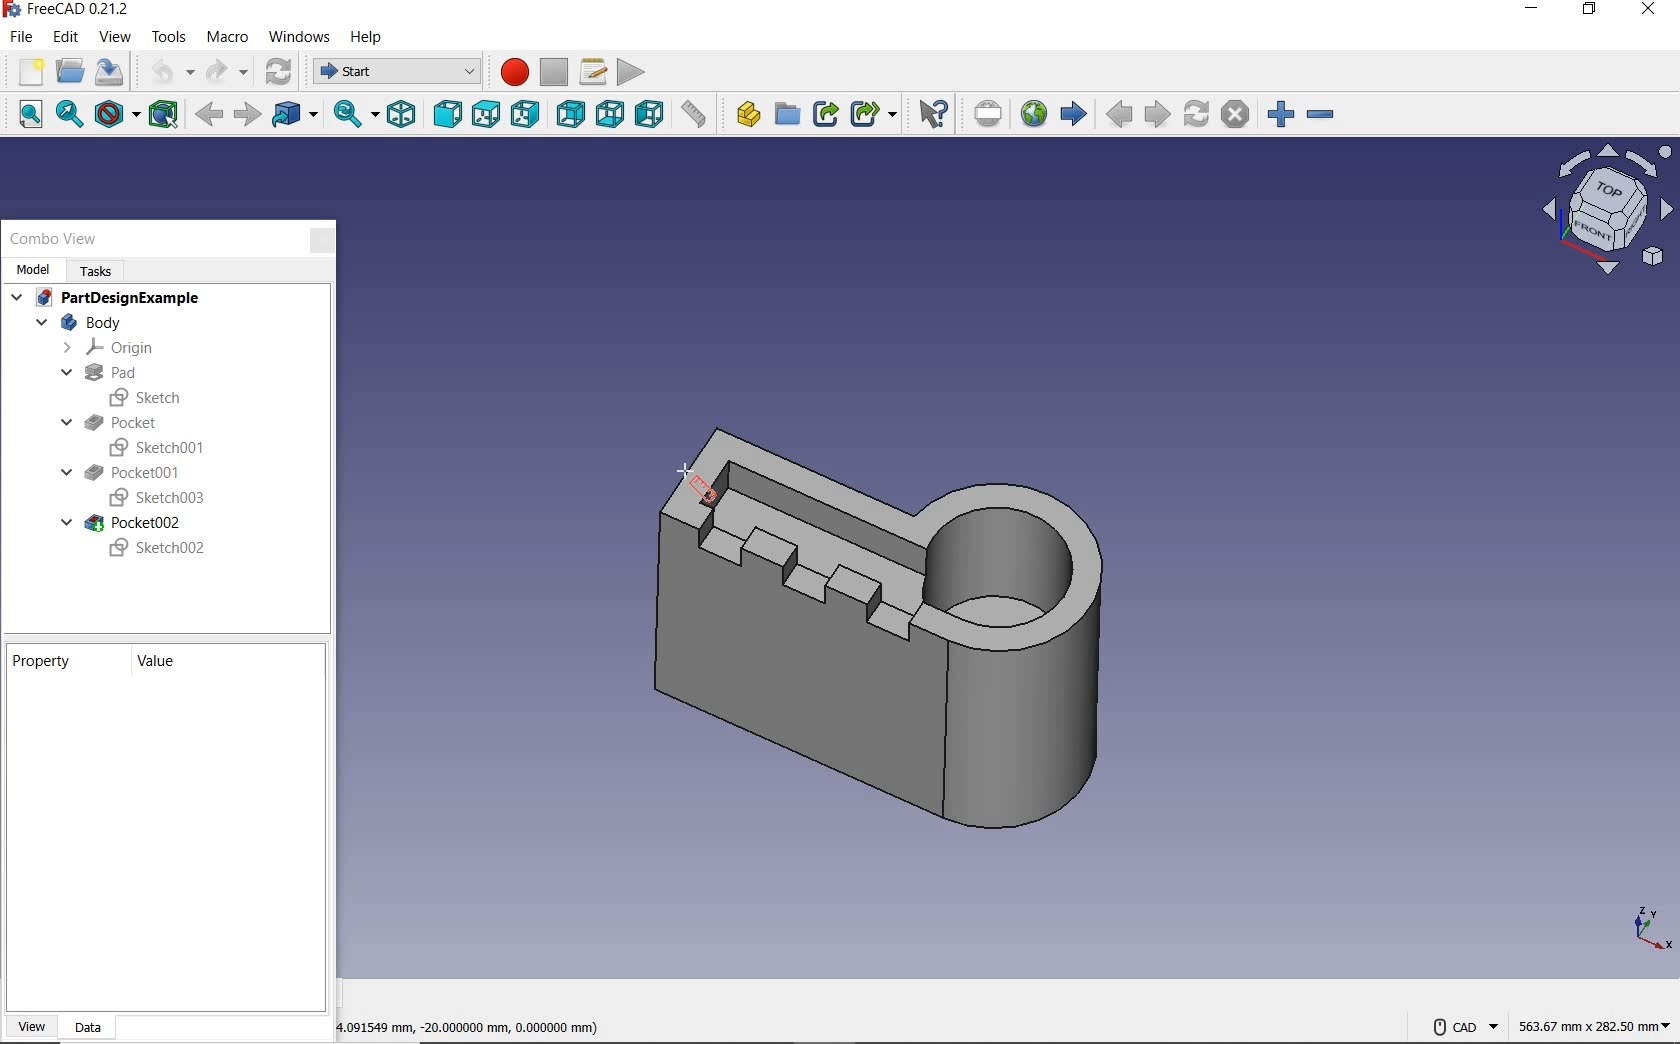 The height and width of the screenshot is (1044, 1680). Describe the element at coordinates (26, 72) in the screenshot. I see `new` at that location.